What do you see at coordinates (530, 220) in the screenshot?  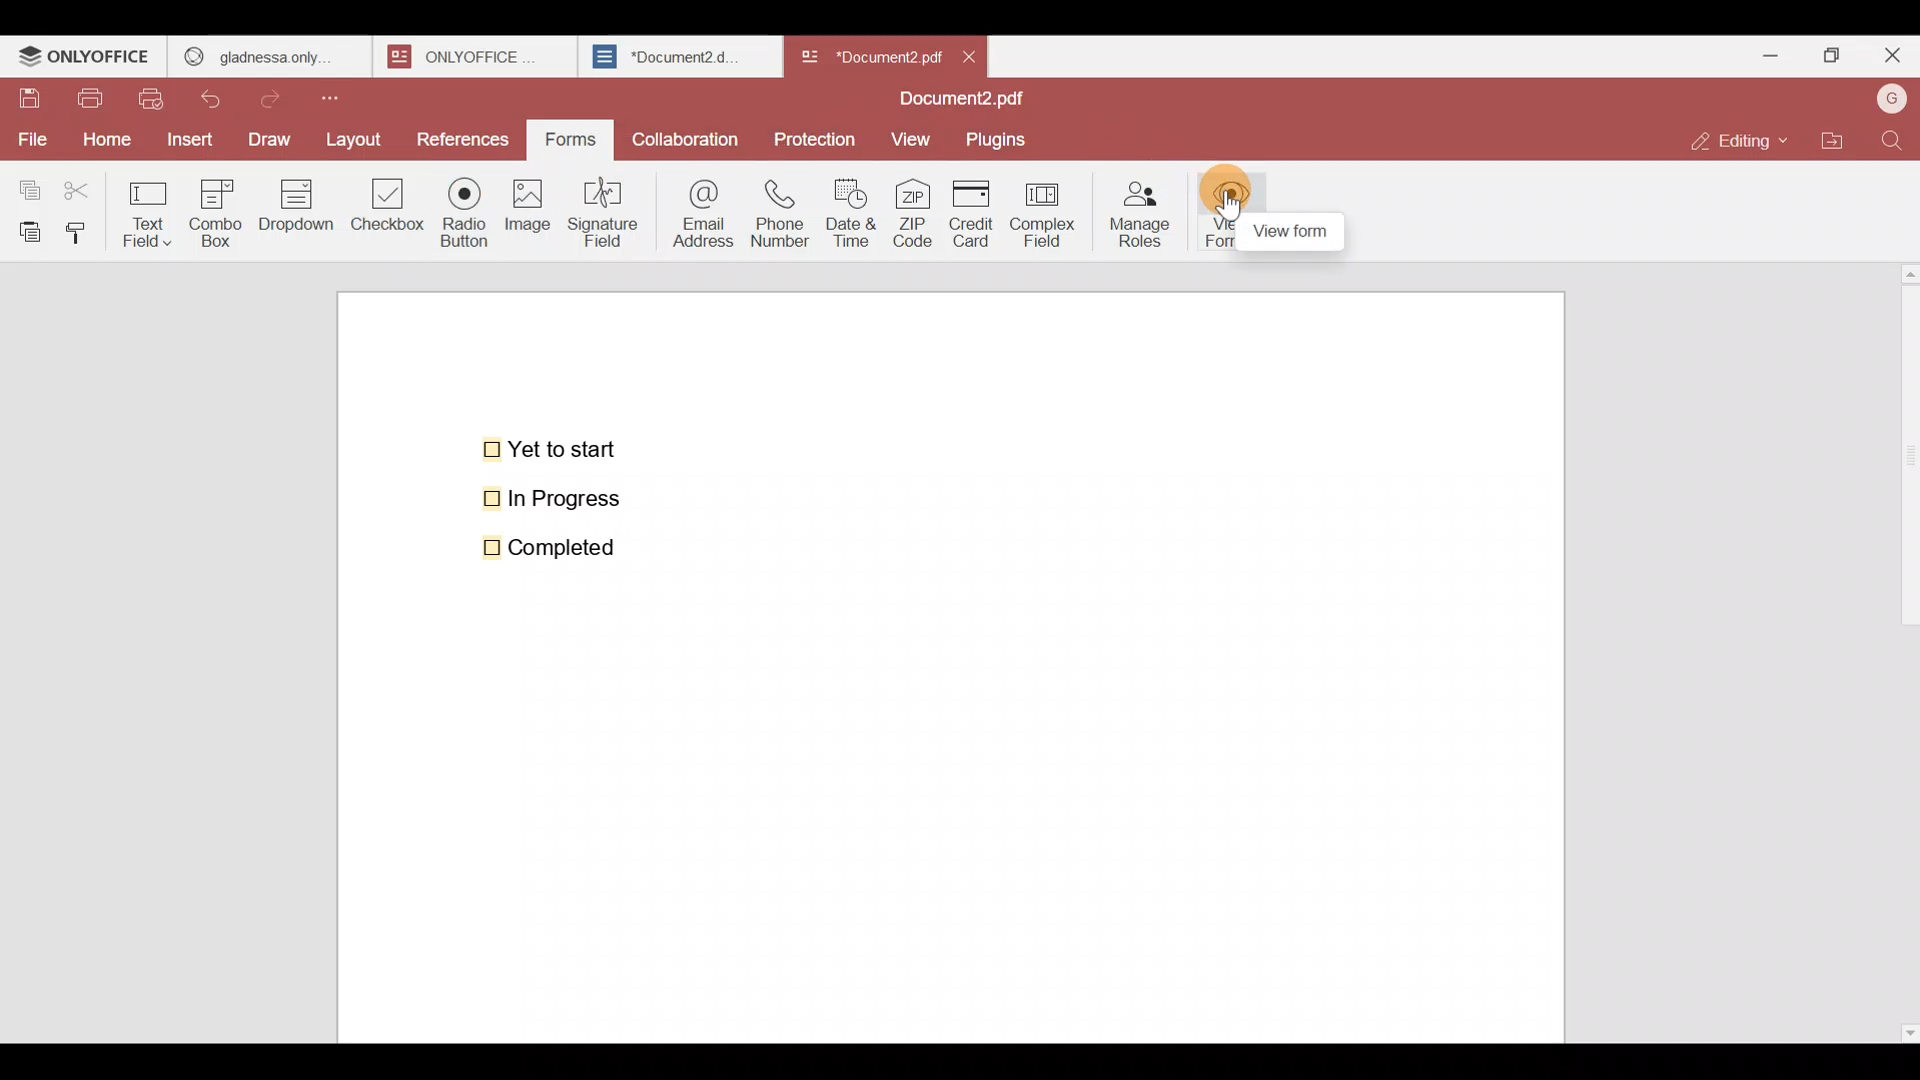 I see `Image` at bounding box center [530, 220].